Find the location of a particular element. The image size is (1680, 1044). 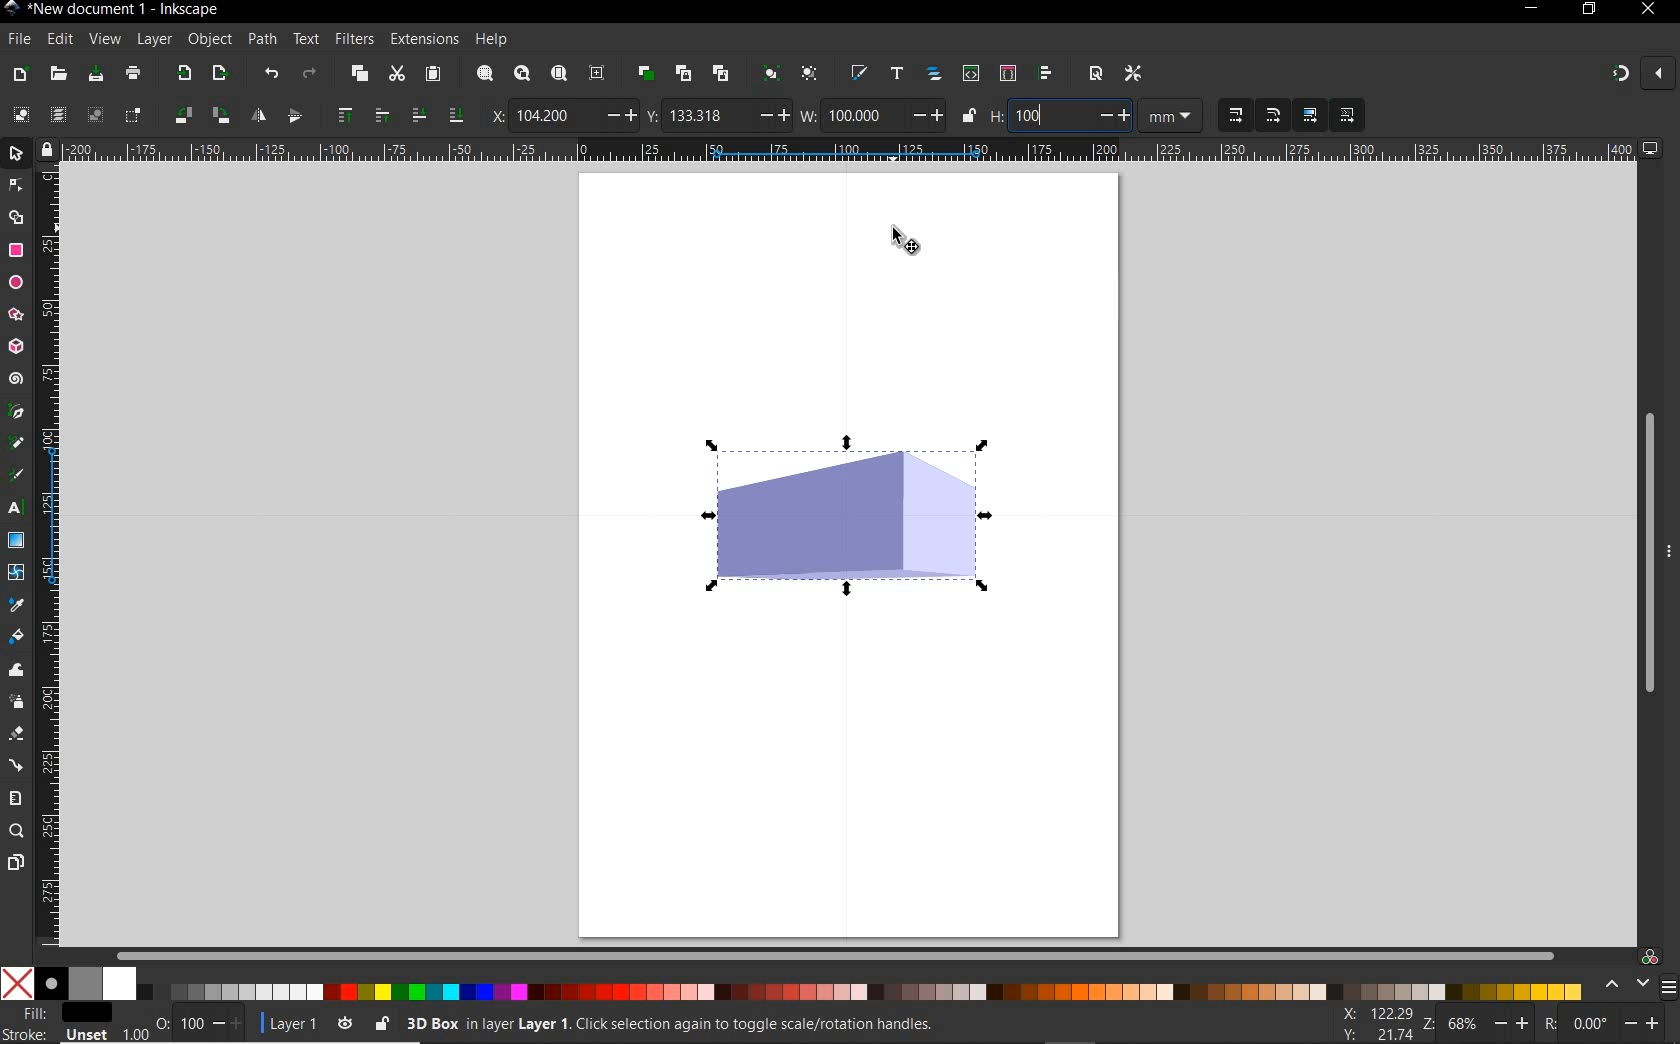

node tool is located at coordinates (16, 186).